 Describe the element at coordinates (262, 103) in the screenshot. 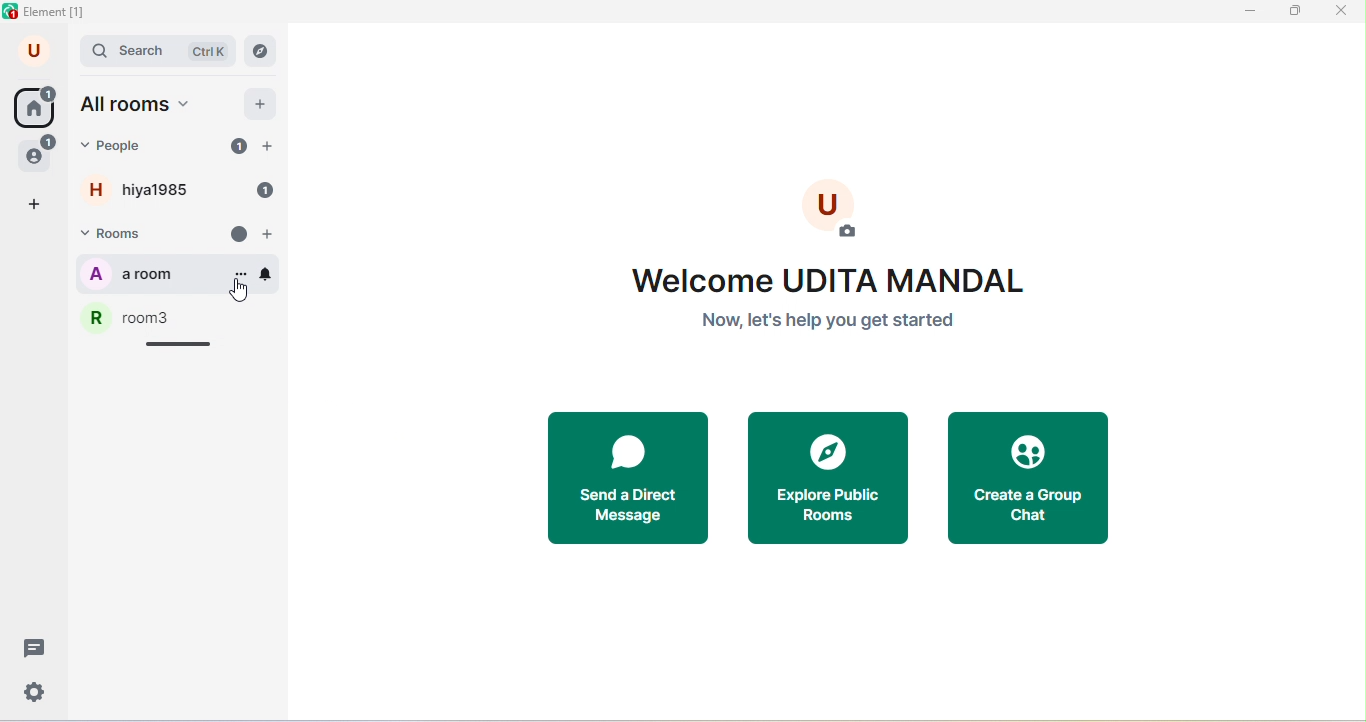

I see `add` at that location.